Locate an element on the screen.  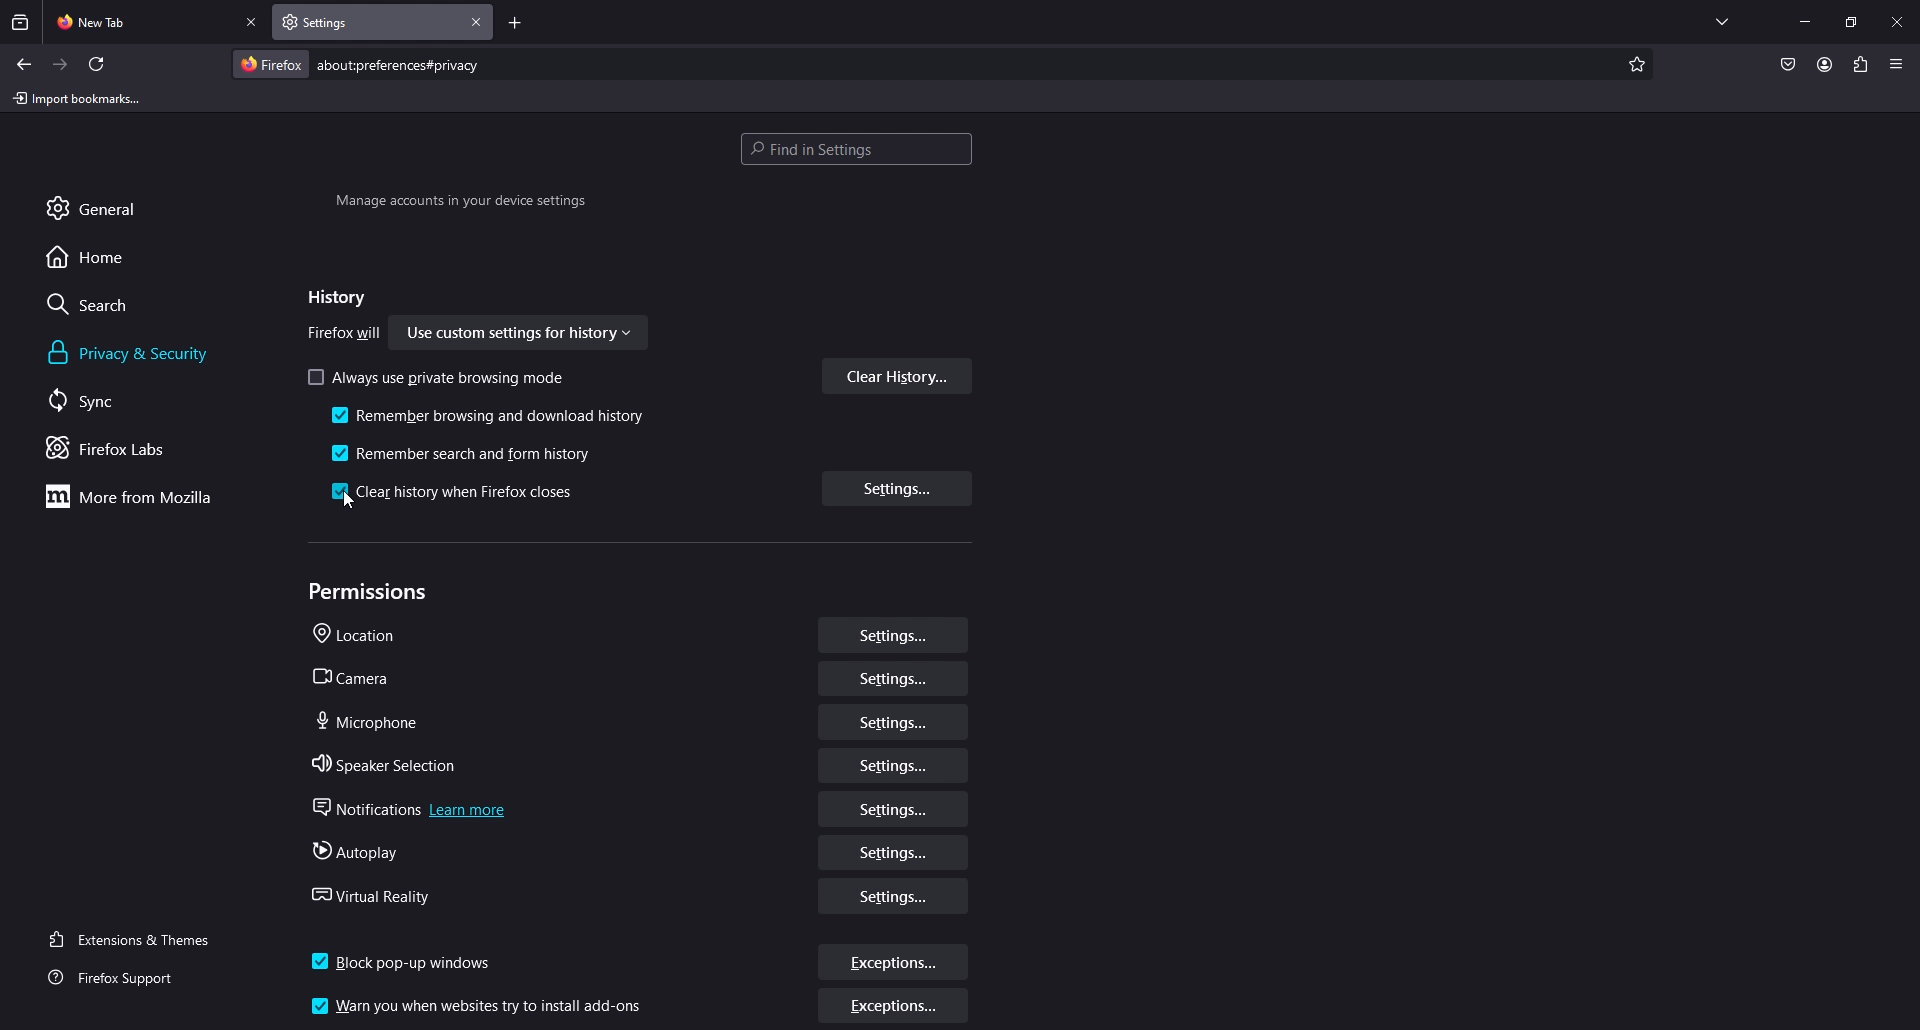
settings is located at coordinates (892, 726).